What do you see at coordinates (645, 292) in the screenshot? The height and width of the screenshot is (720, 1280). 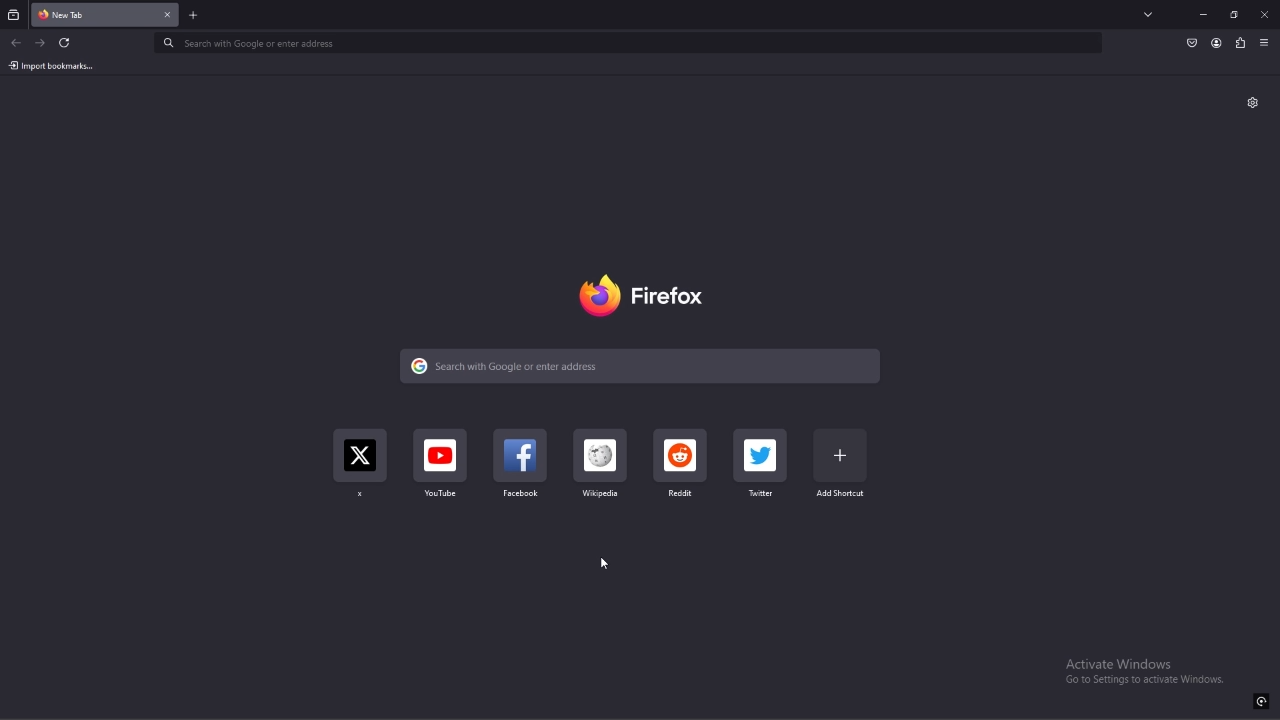 I see `firefox` at bounding box center [645, 292].